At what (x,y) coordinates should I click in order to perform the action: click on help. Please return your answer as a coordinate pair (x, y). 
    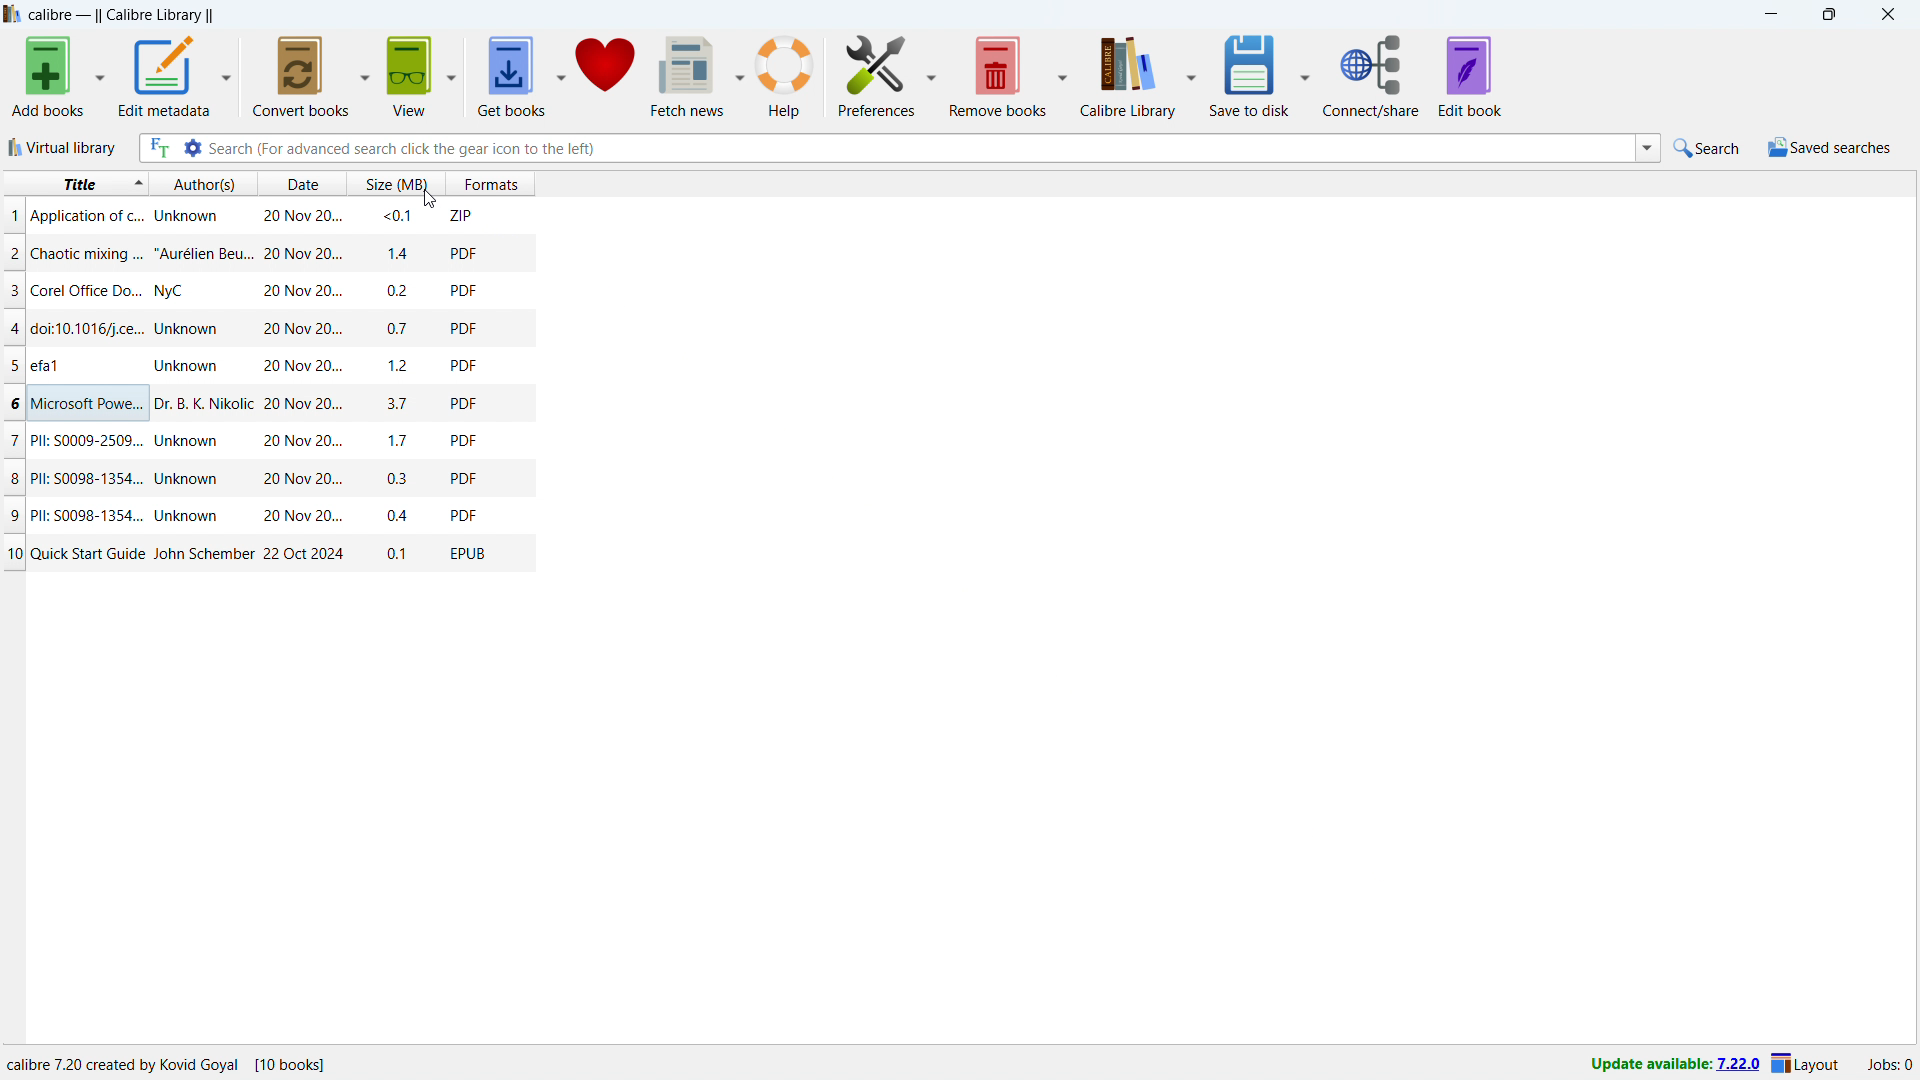
    Looking at the image, I should click on (784, 75).